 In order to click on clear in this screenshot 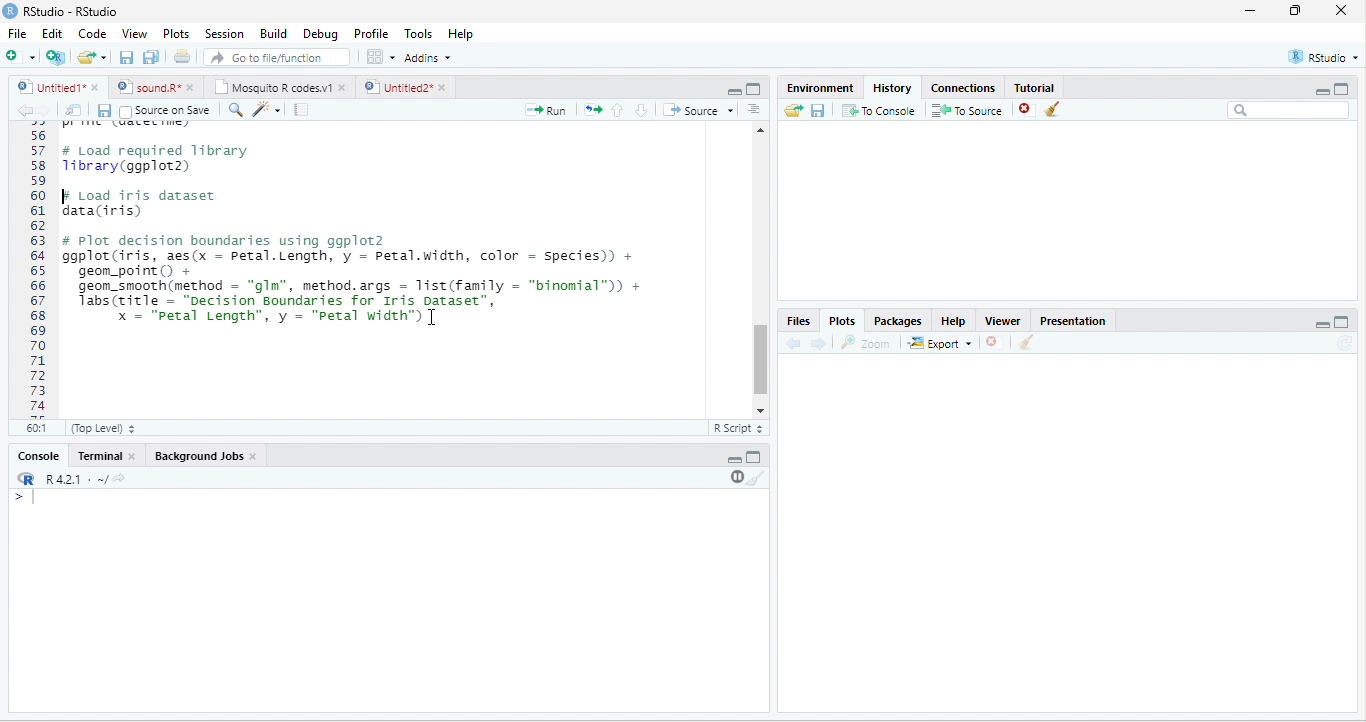, I will do `click(1027, 342)`.